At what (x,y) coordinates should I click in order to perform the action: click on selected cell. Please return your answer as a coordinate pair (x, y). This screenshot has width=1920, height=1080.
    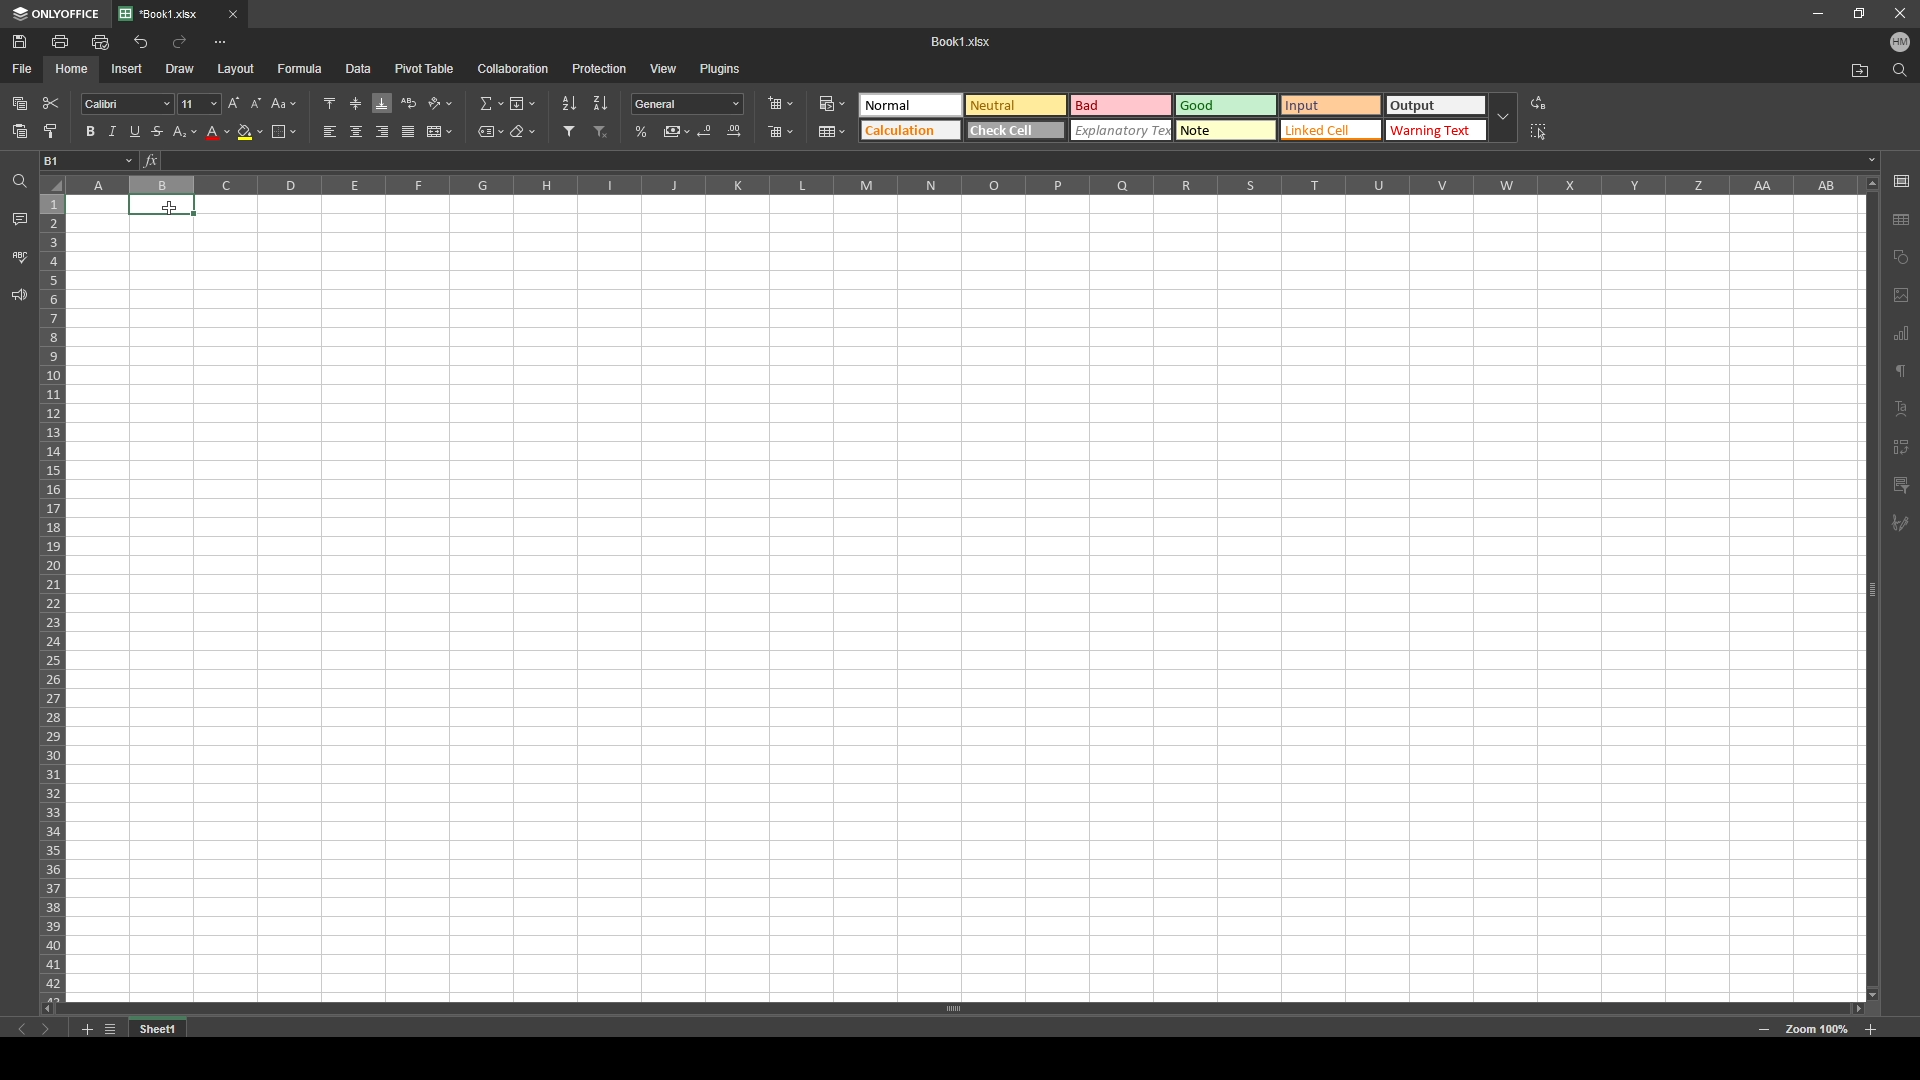
    Looking at the image, I should click on (89, 161).